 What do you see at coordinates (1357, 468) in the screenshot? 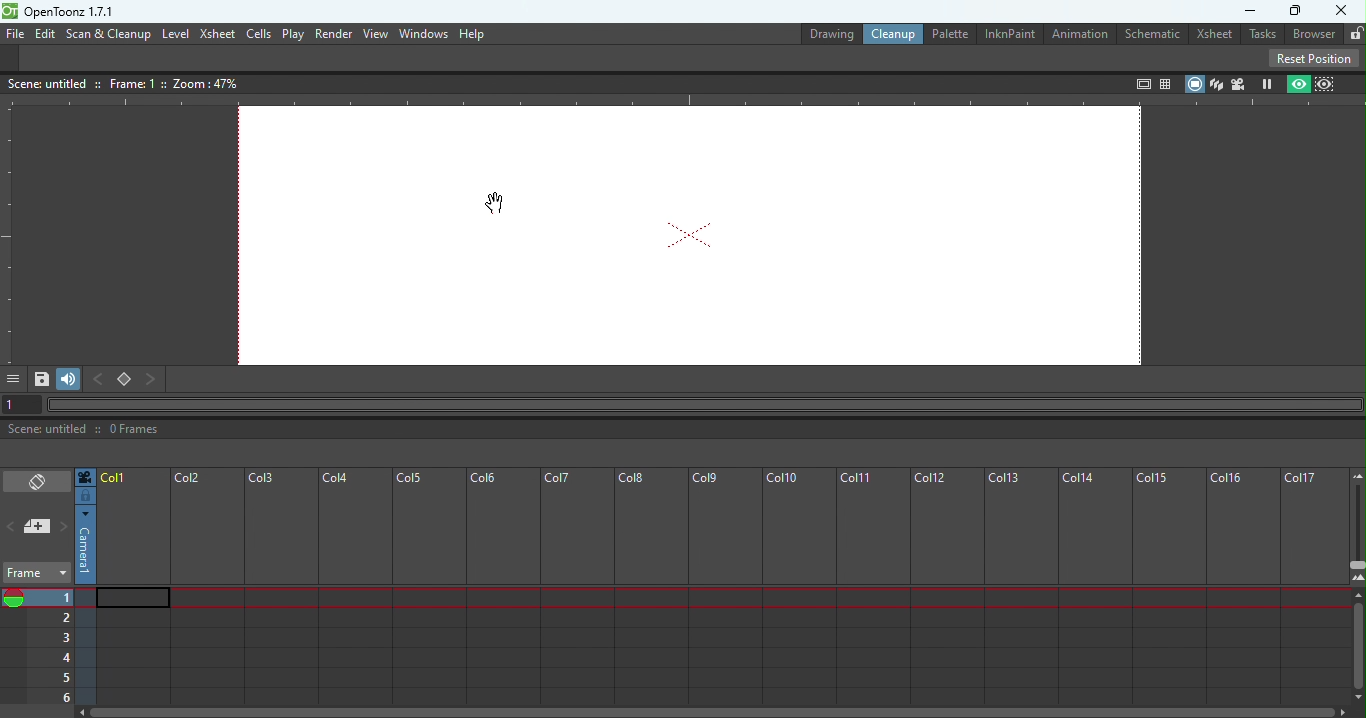
I see `Zoom out` at bounding box center [1357, 468].